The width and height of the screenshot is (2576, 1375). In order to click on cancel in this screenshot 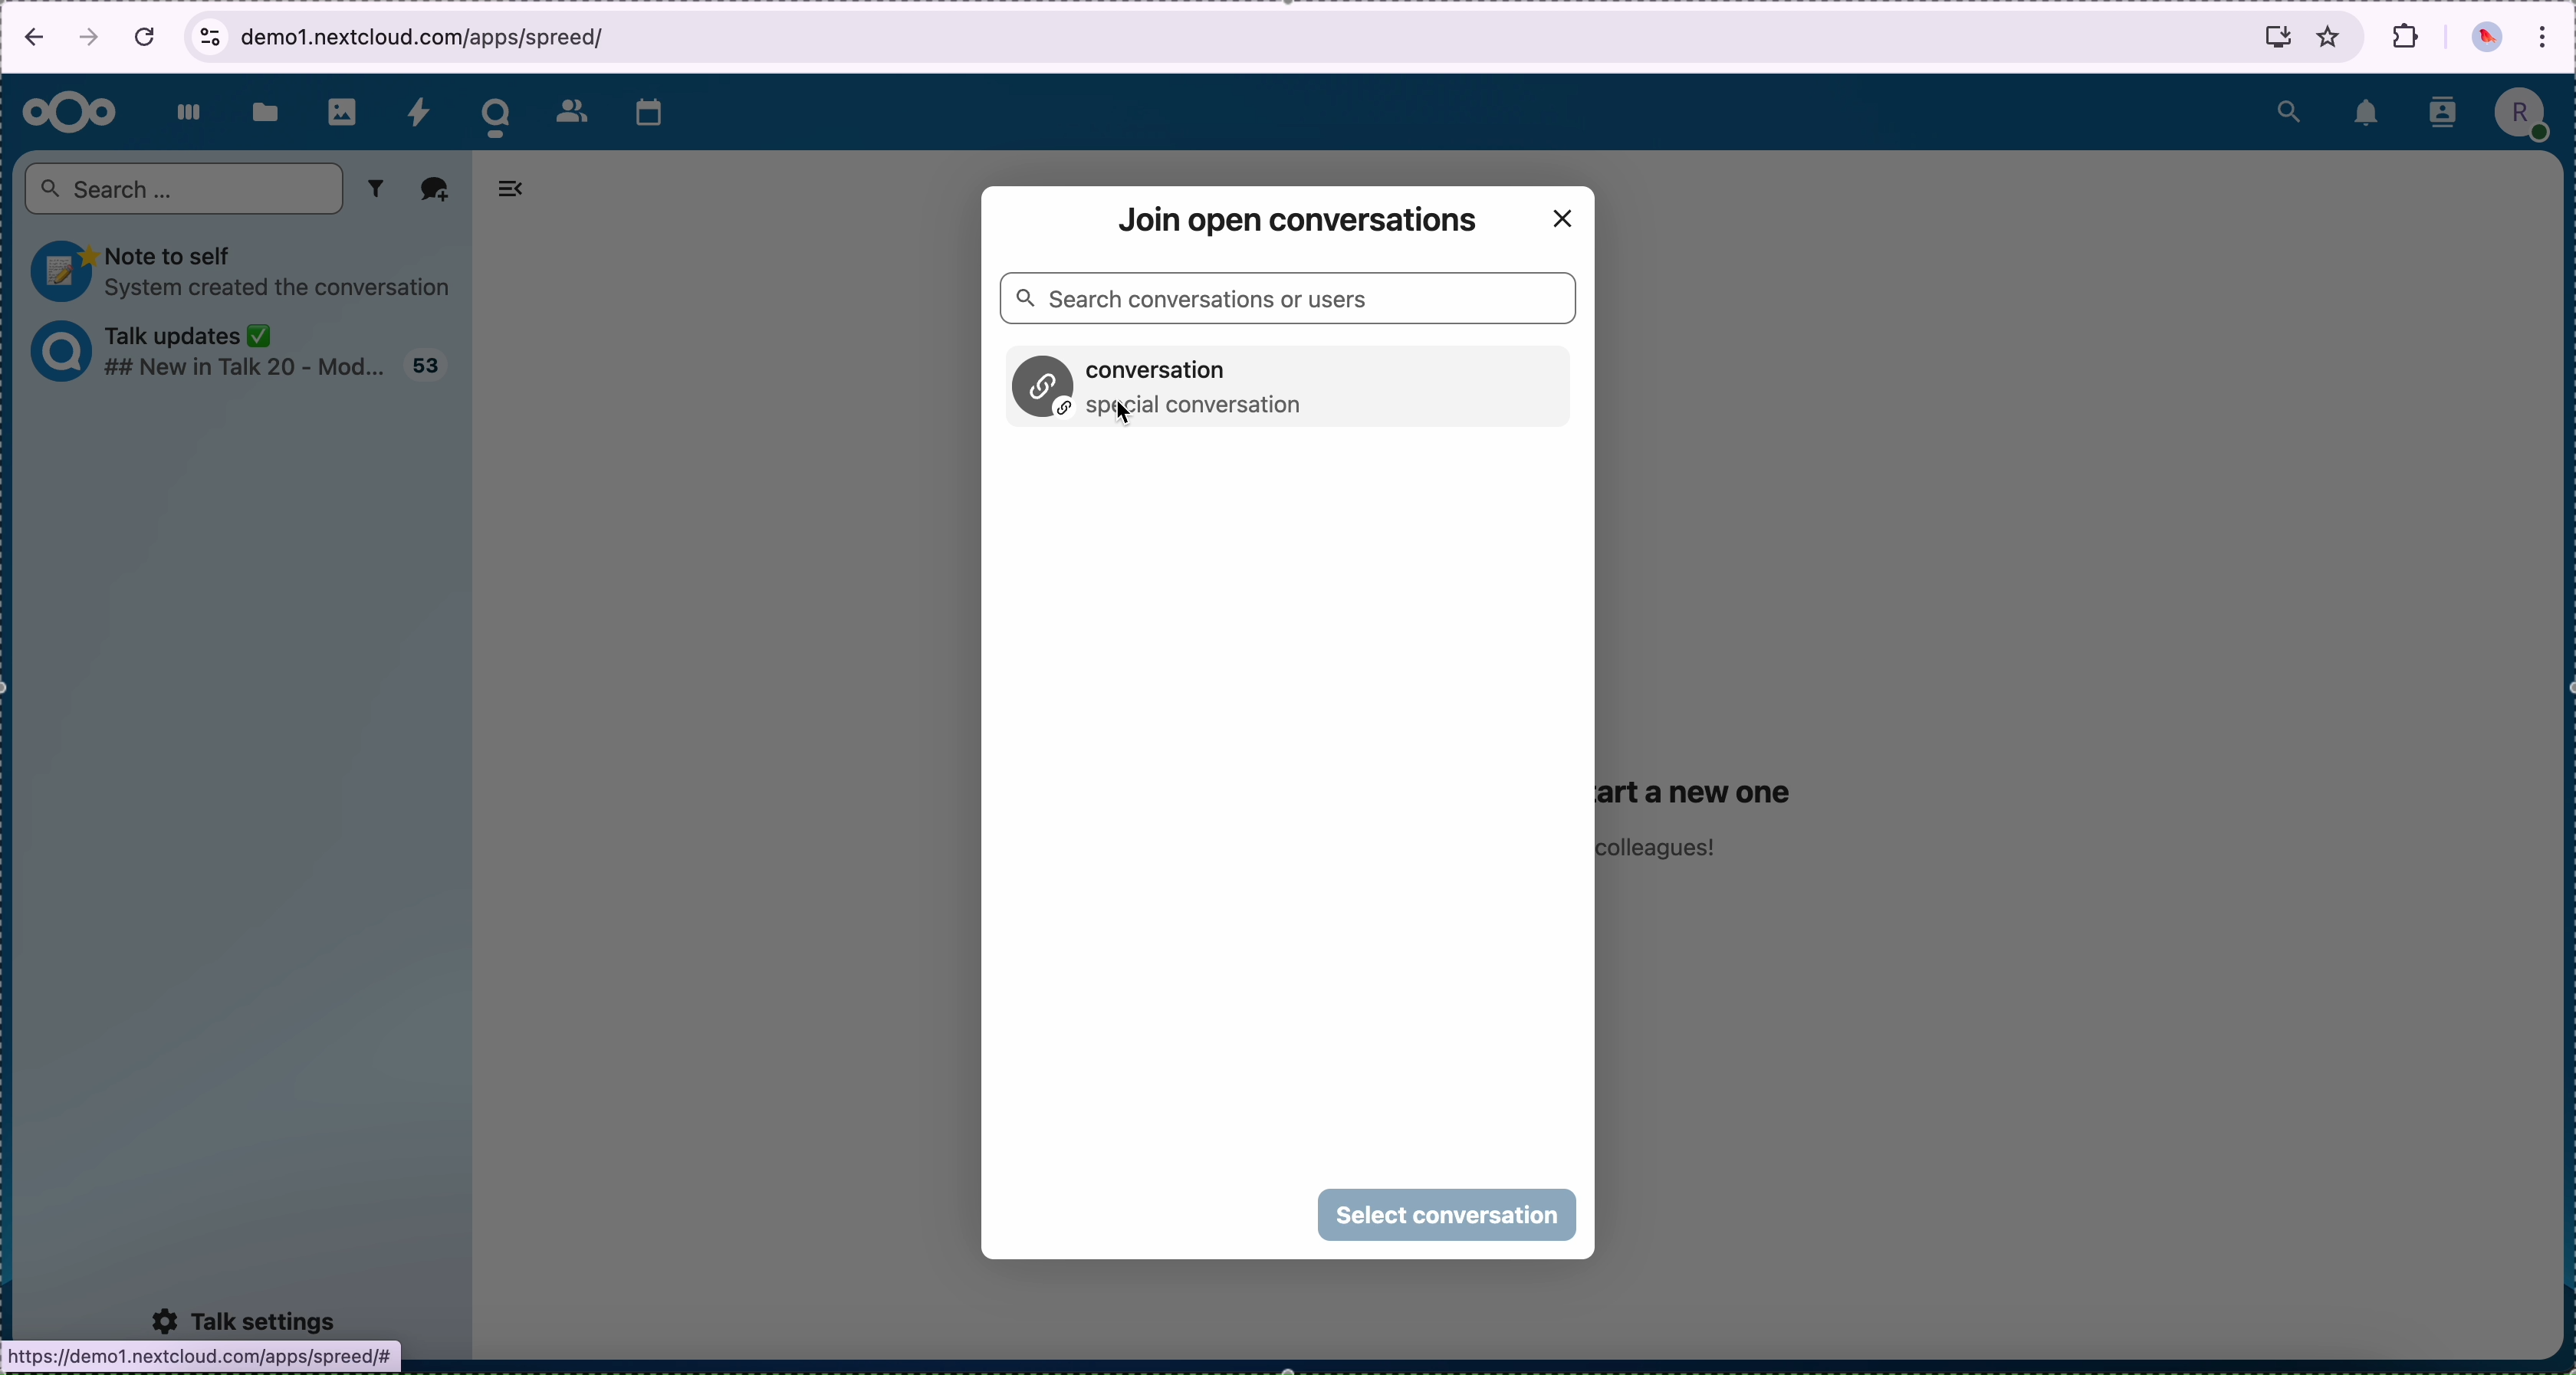, I will do `click(146, 28)`.